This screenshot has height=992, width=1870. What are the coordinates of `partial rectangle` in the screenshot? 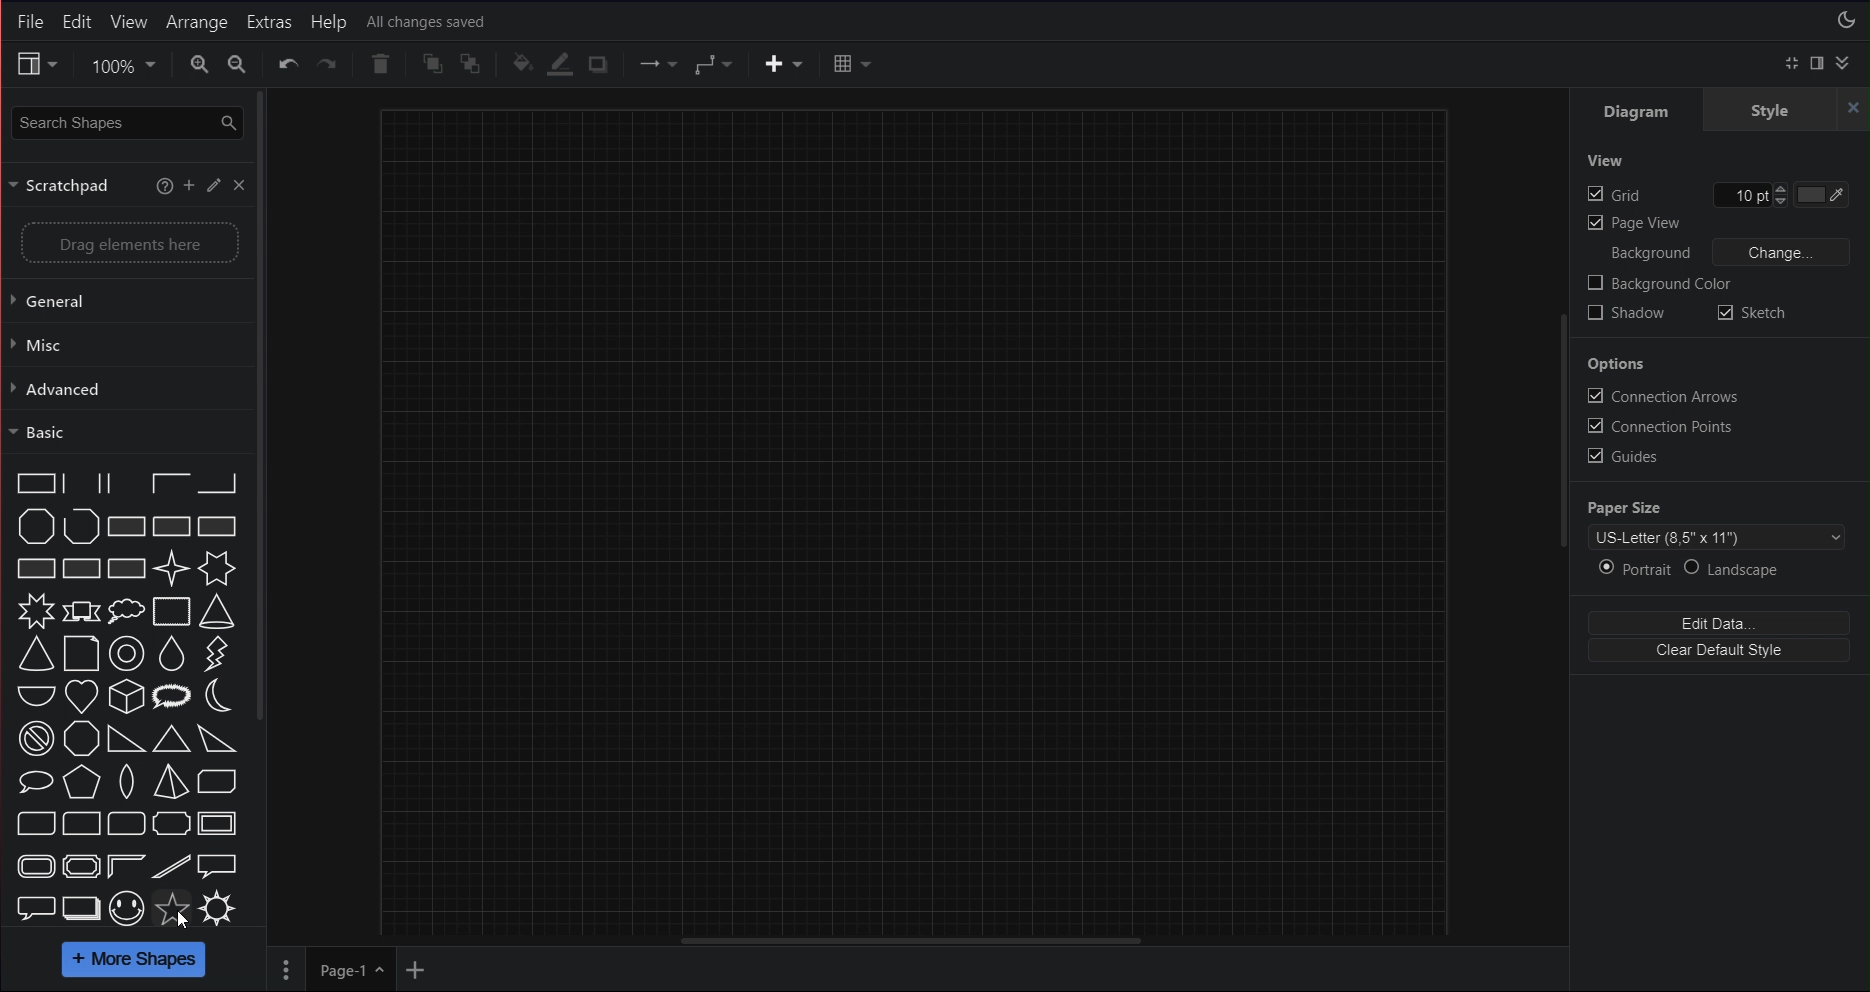 It's located at (124, 483).